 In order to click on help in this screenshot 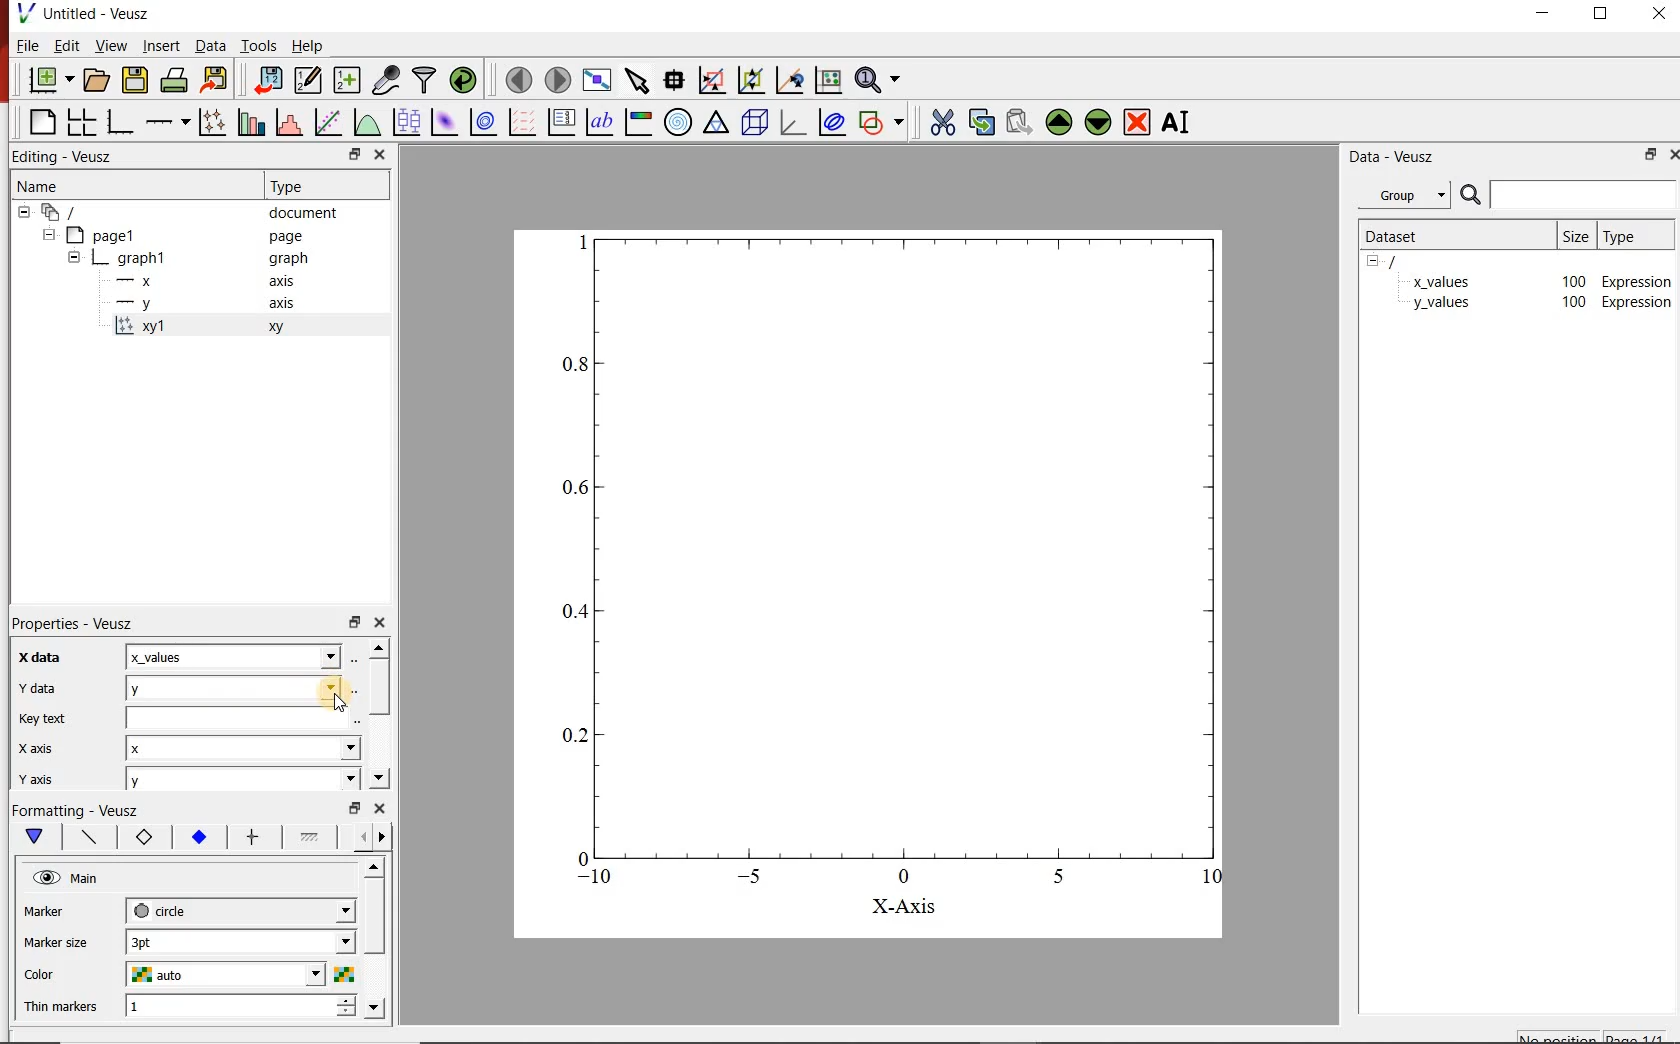, I will do `click(313, 45)`.